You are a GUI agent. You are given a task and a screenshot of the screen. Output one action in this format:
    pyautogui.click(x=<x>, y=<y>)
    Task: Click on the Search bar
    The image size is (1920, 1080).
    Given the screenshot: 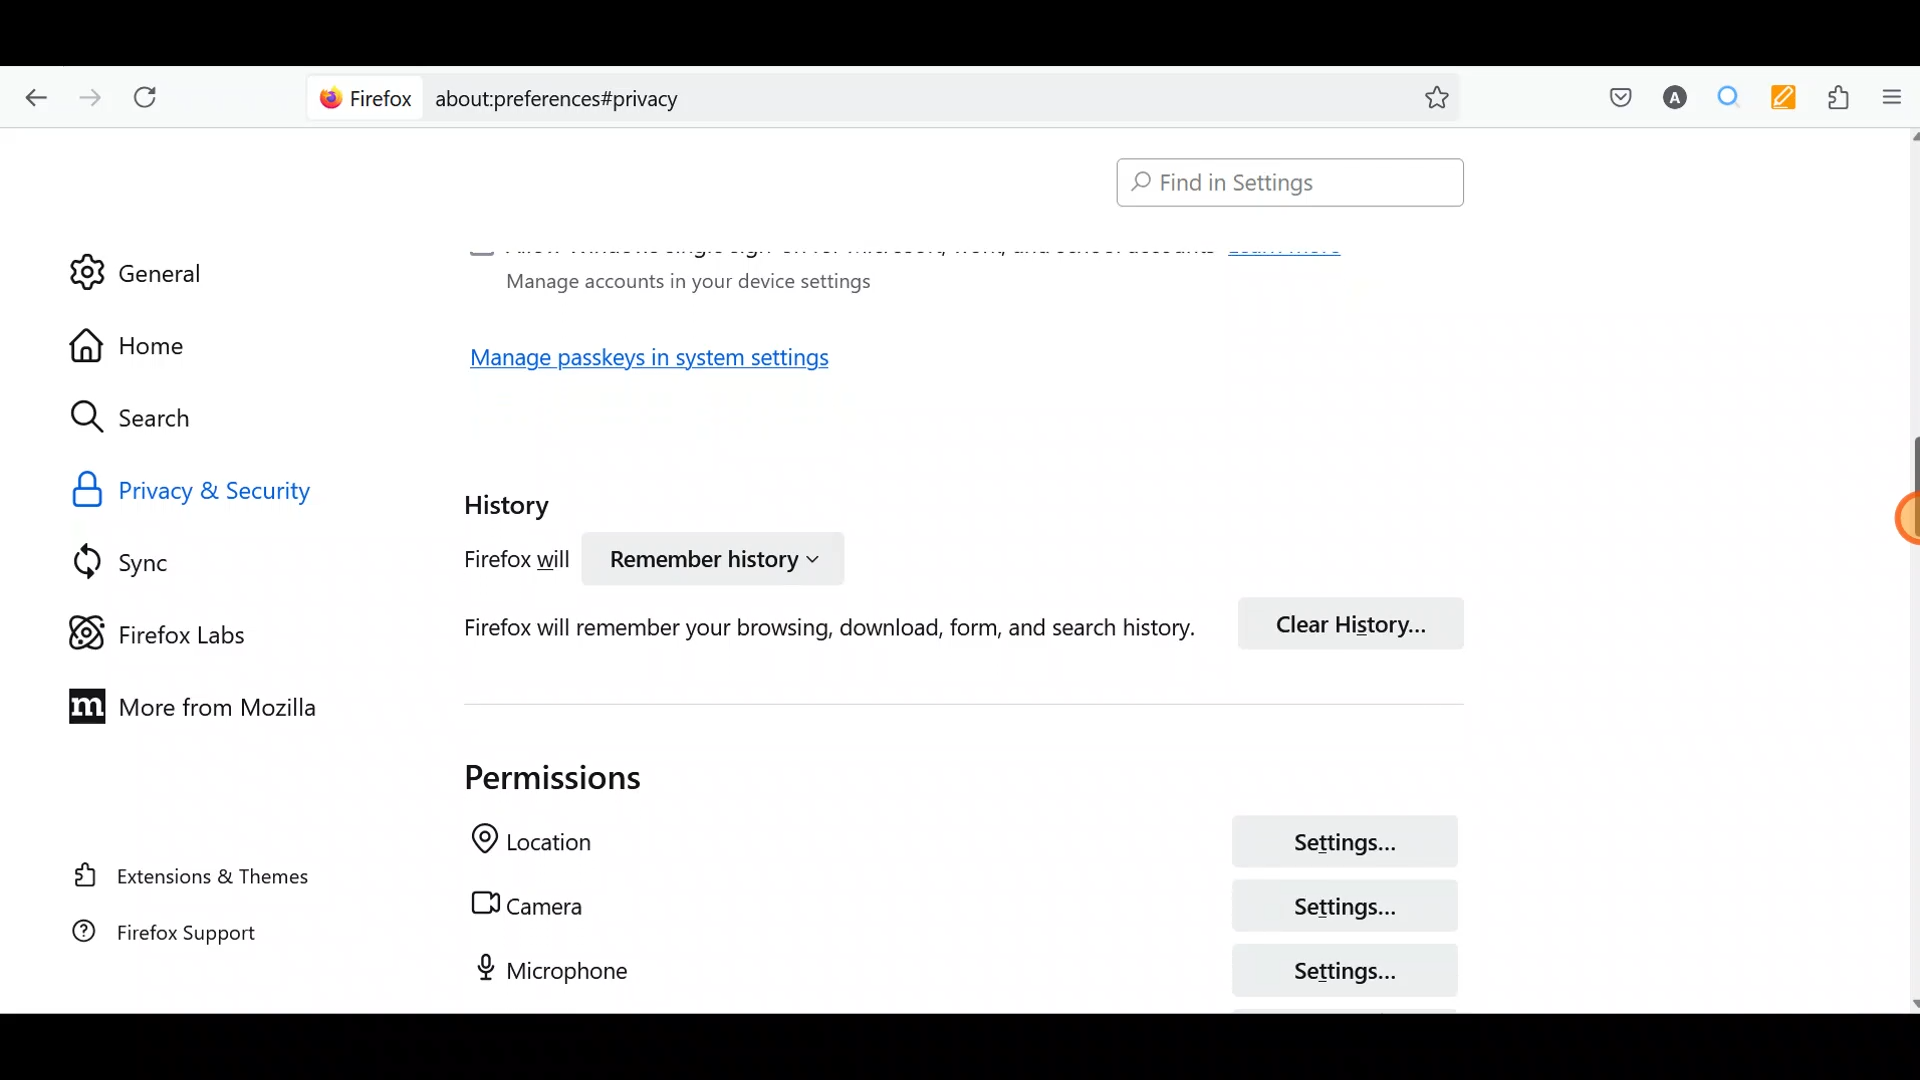 What is the action you would take?
    pyautogui.click(x=1281, y=184)
    